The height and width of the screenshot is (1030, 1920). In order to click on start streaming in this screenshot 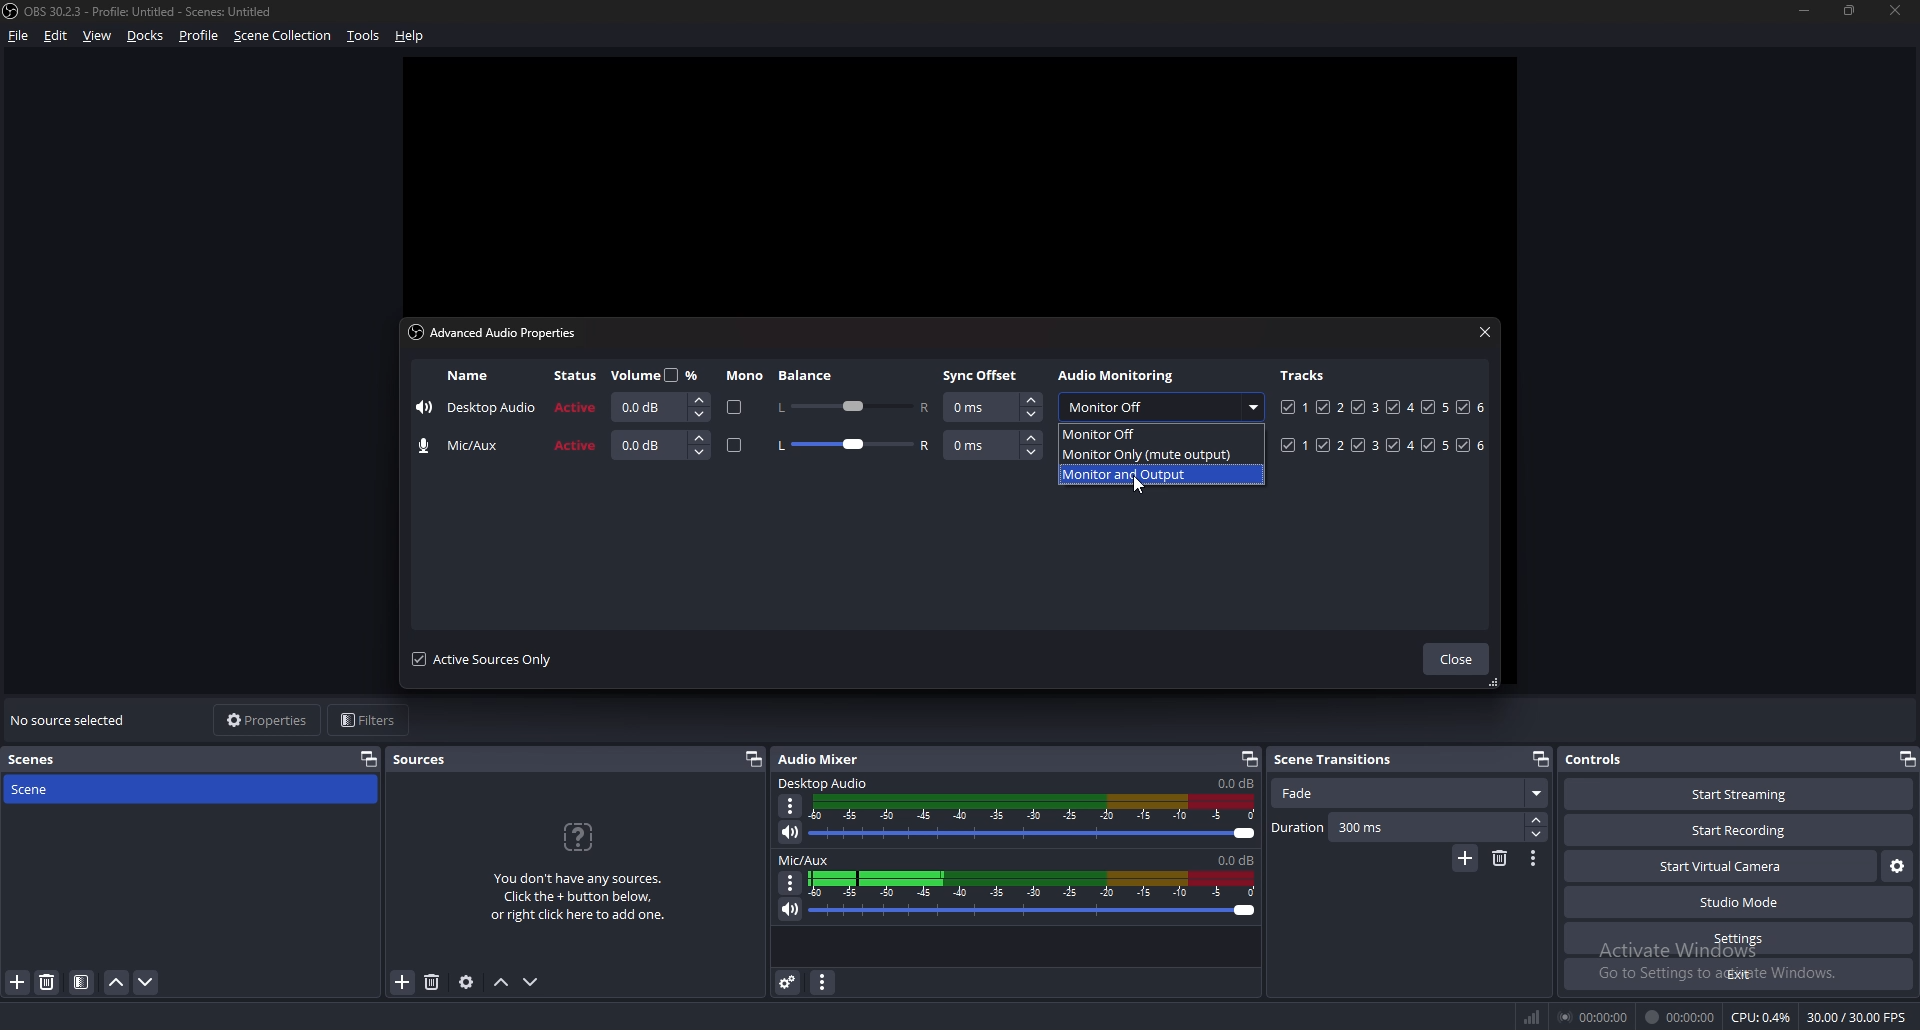, I will do `click(1727, 795)`.